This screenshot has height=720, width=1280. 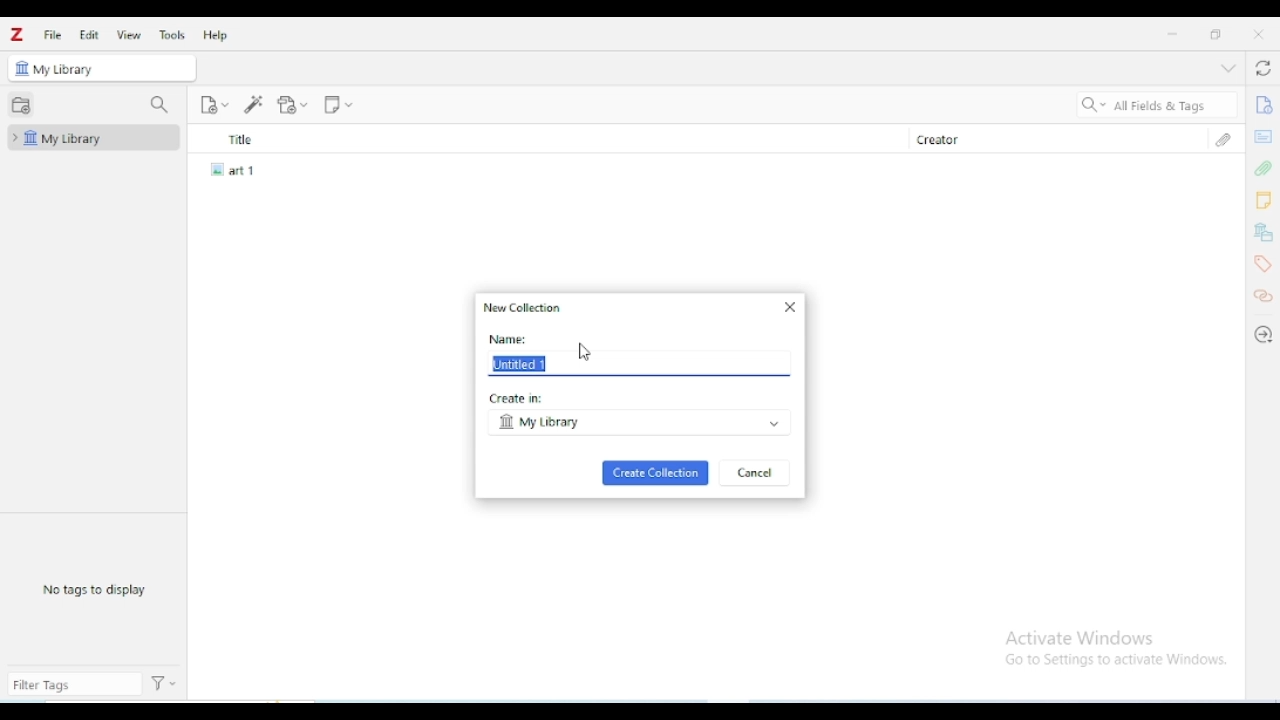 What do you see at coordinates (293, 104) in the screenshot?
I see `add attachment` at bounding box center [293, 104].